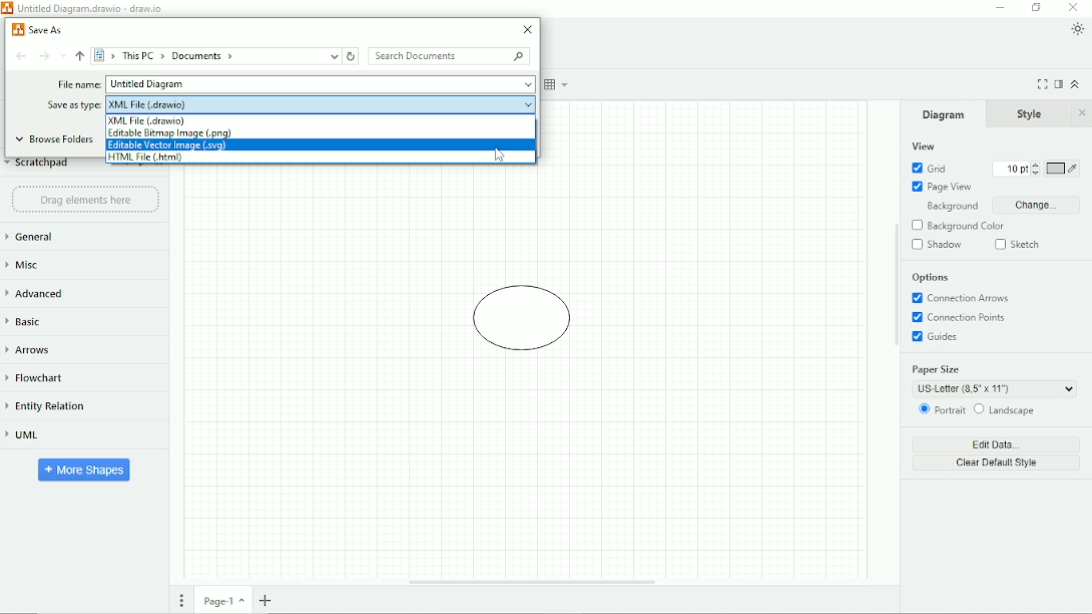  What do you see at coordinates (36, 29) in the screenshot?
I see `Save As` at bounding box center [36, 29].